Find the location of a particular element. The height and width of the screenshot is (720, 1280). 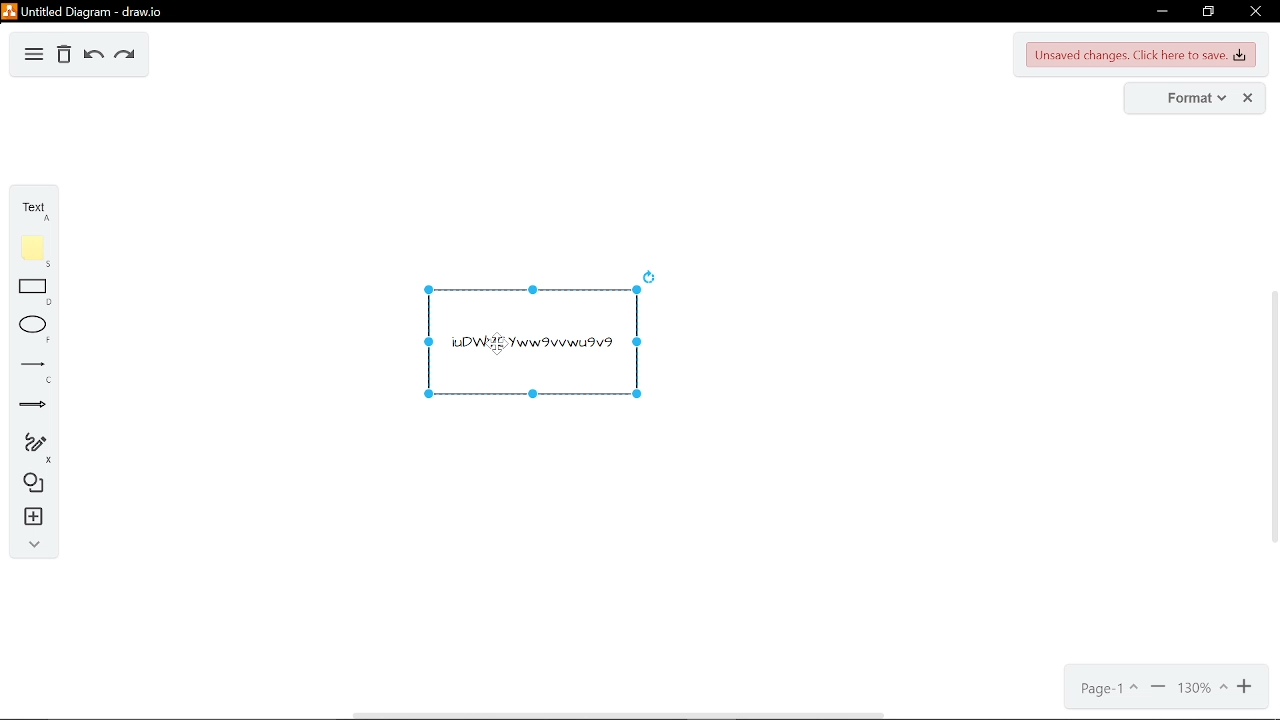

arrows is located at coordinates (27, 404).